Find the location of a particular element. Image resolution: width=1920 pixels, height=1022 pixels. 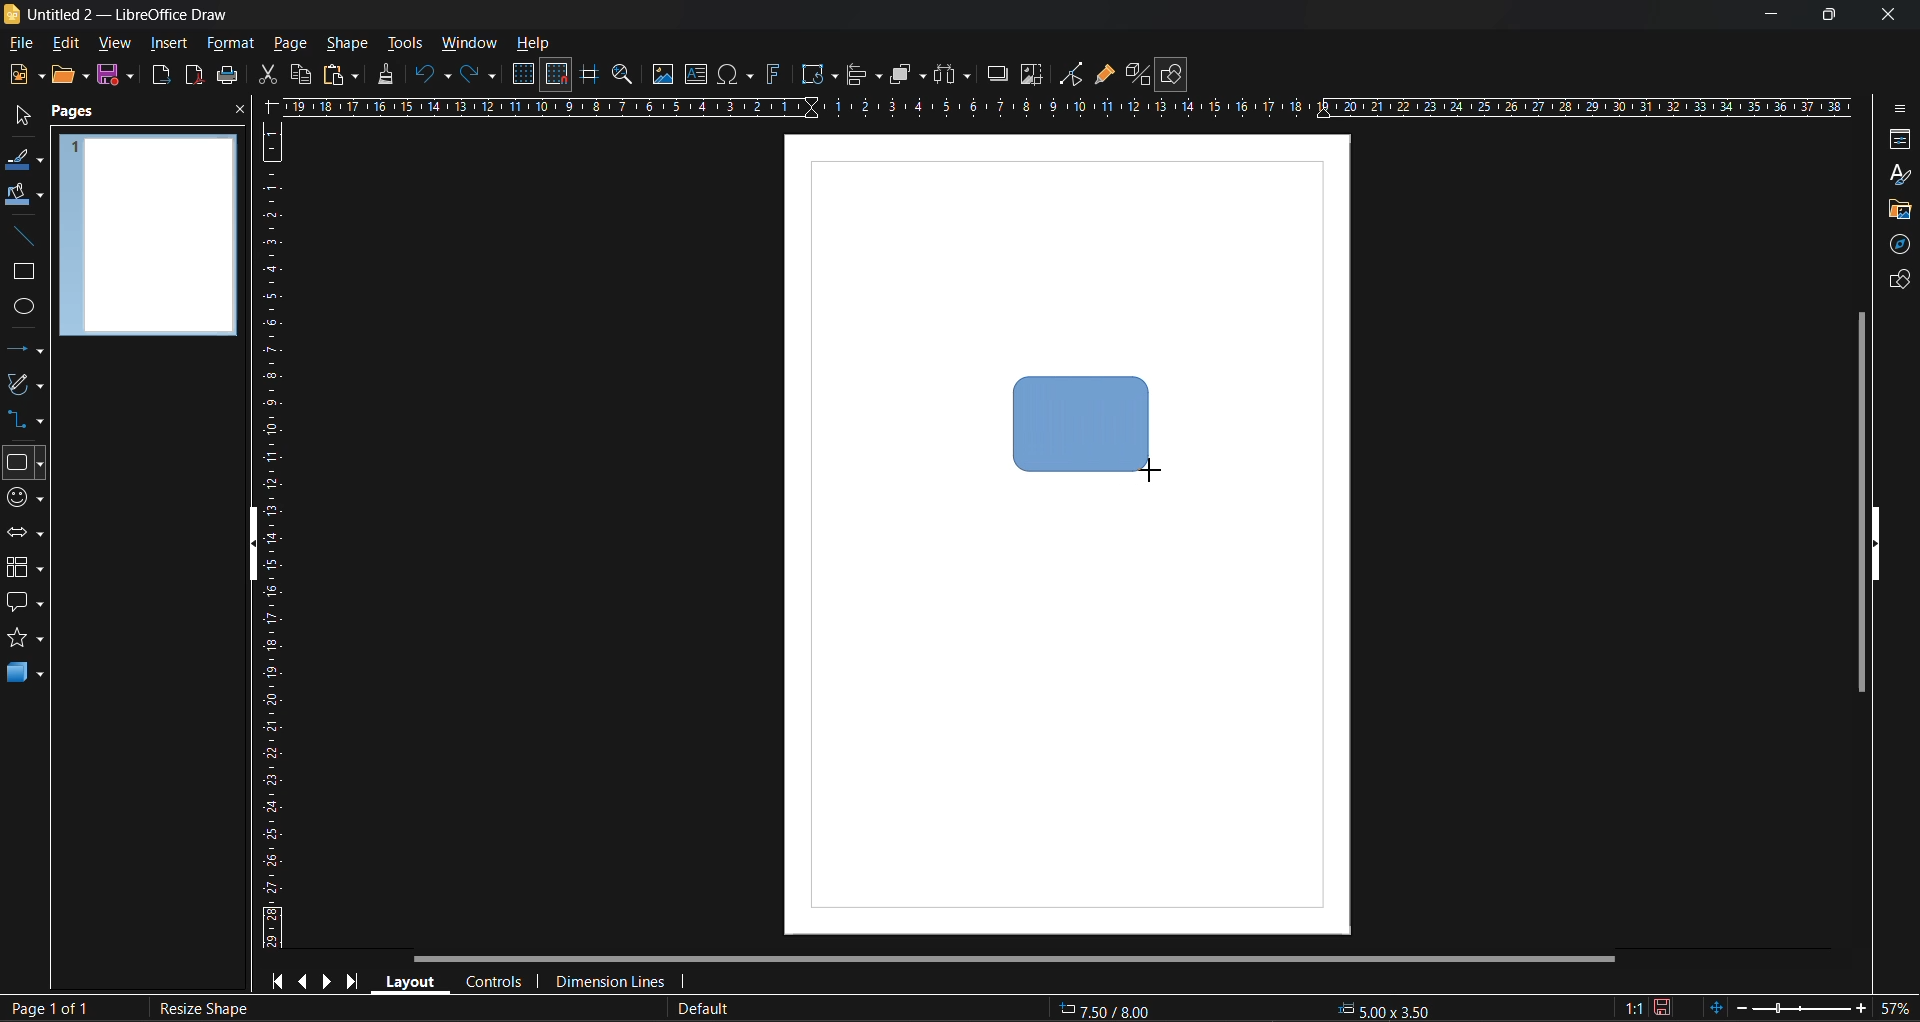

callout shapes is located at coordinates (24, 602).